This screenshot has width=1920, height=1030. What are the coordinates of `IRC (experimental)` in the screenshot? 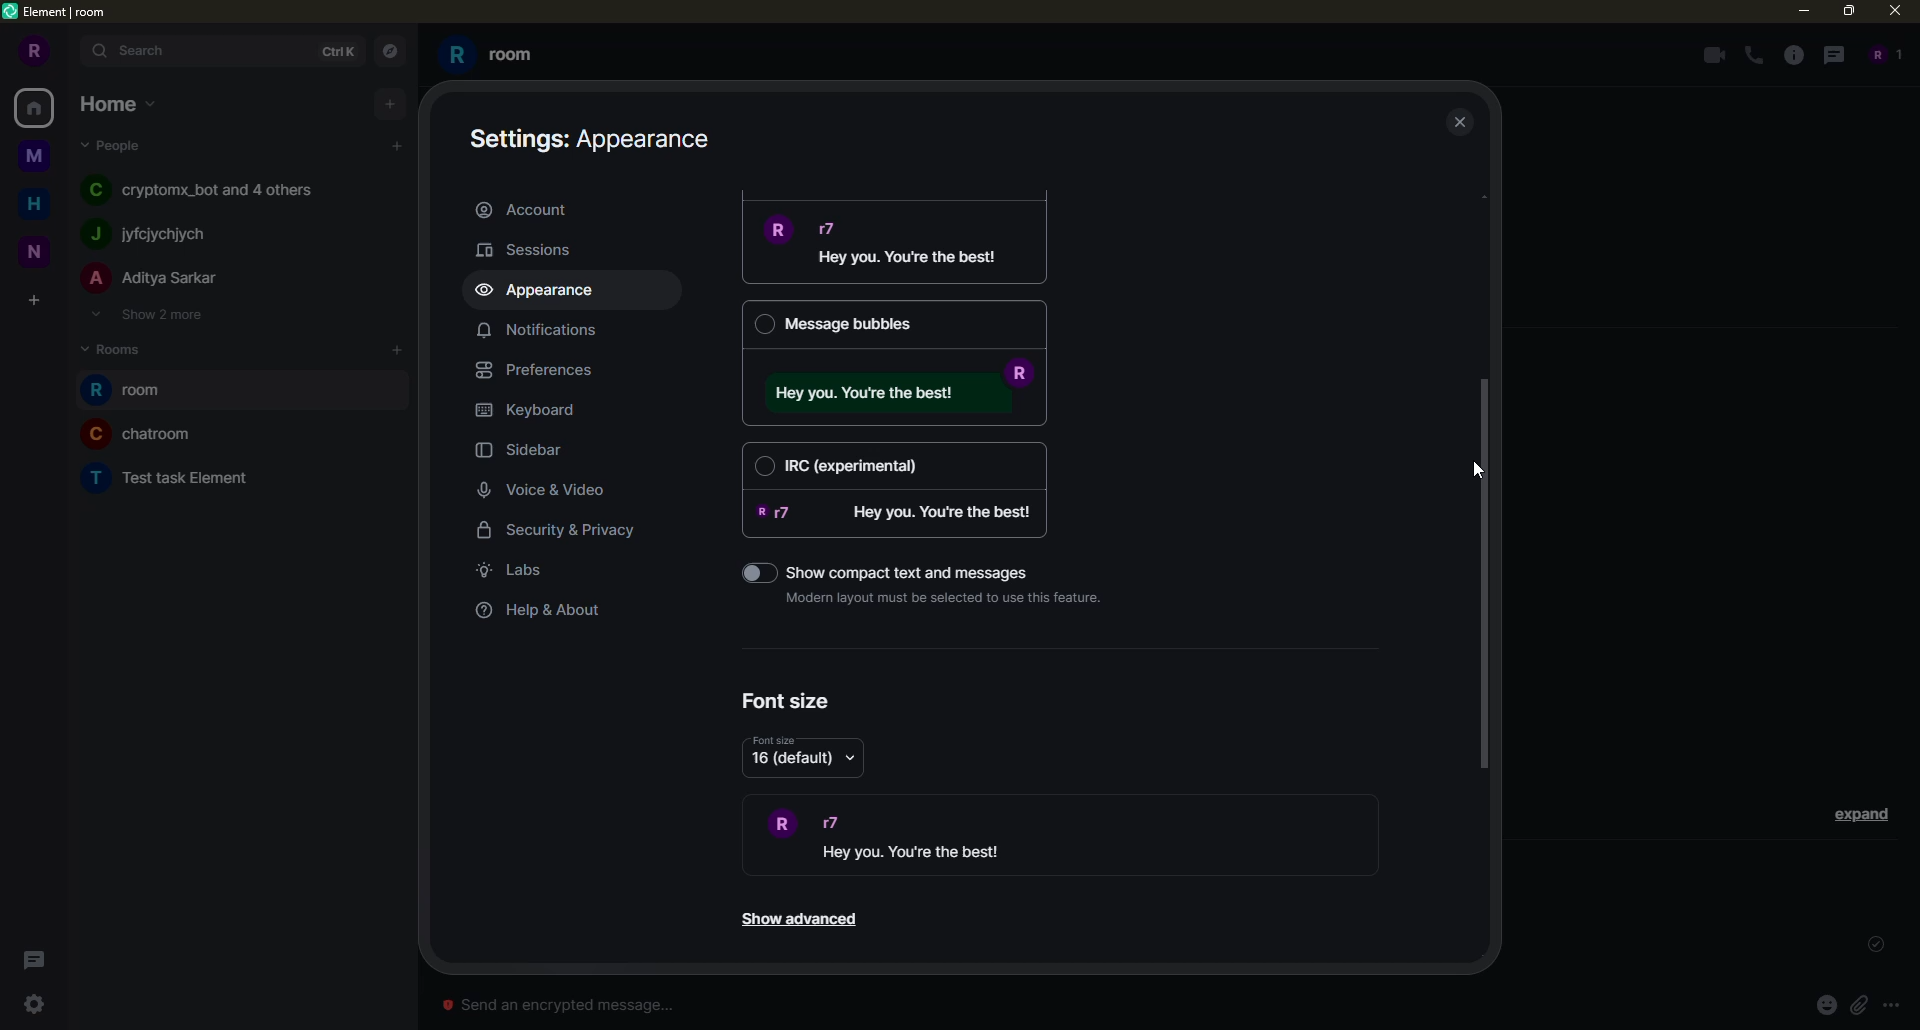 It's located at (895, 464).